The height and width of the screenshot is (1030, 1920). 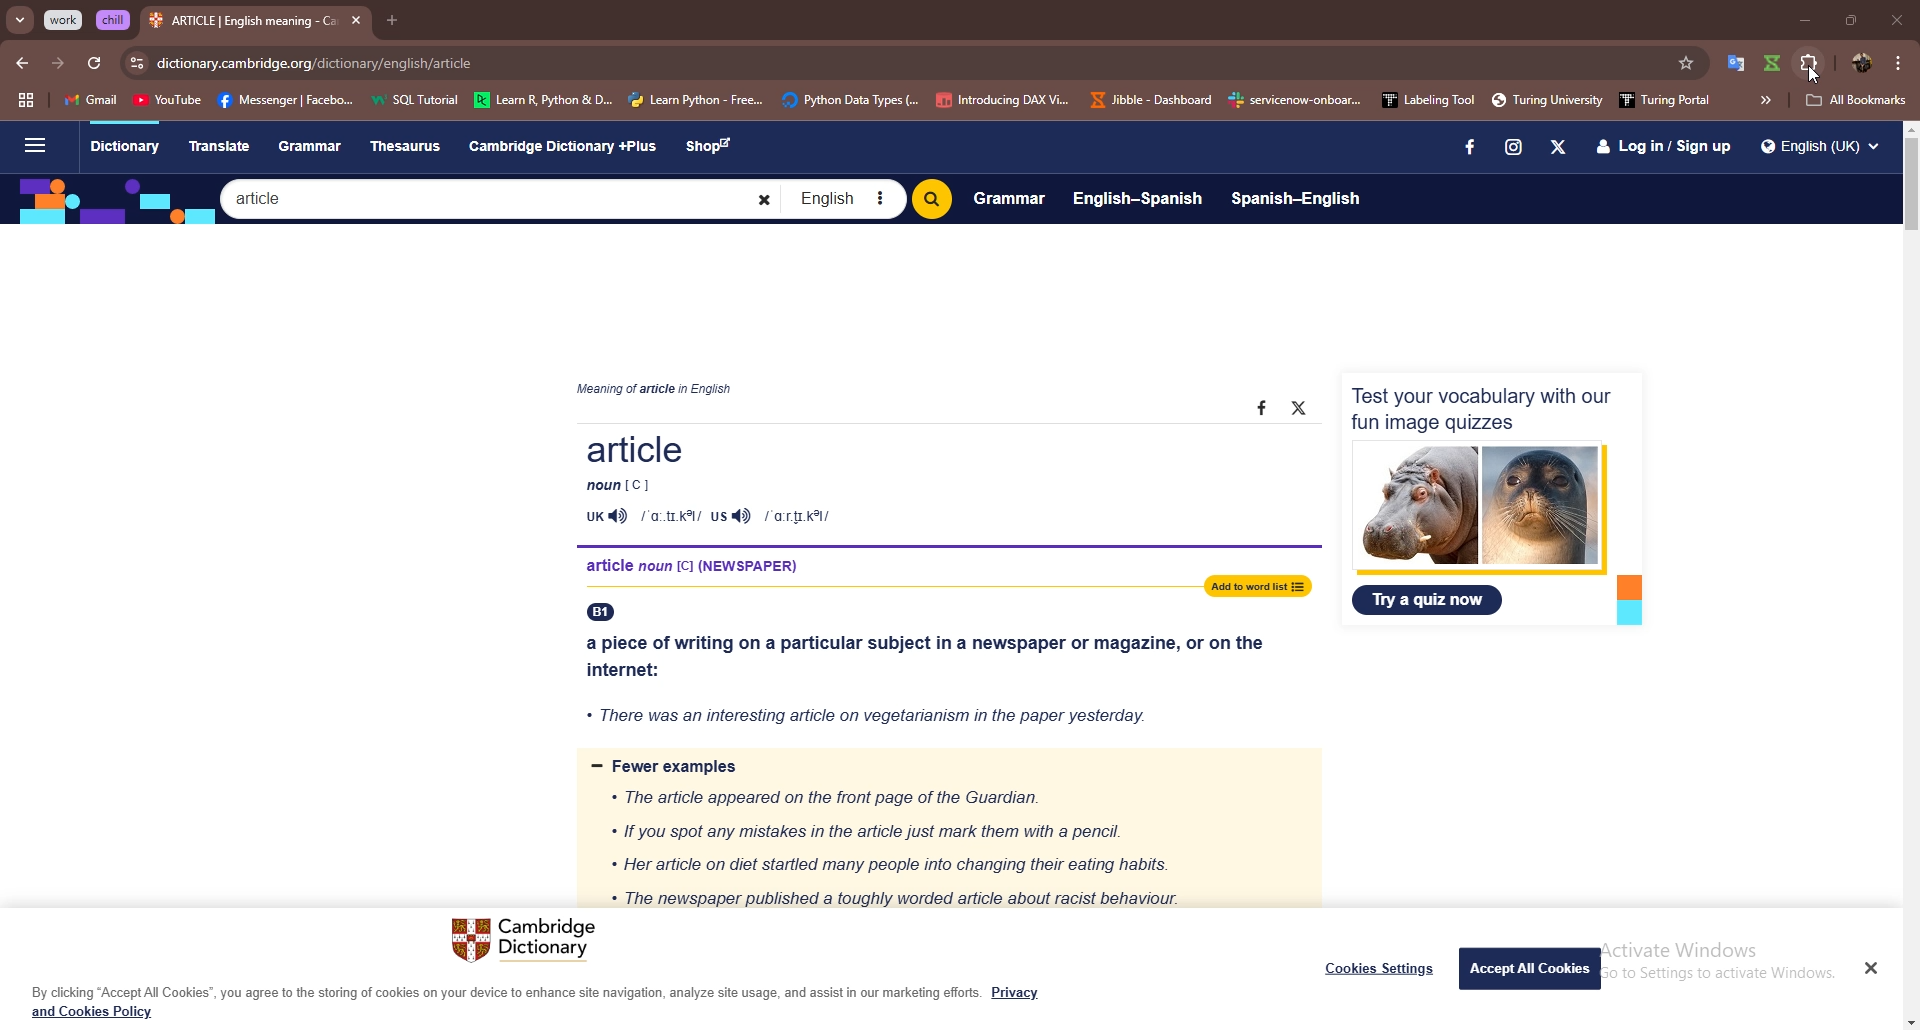 What do you see at coordinates (714, 147) in the screenshot?
I see `Shop` at bounding box center [714, 147].